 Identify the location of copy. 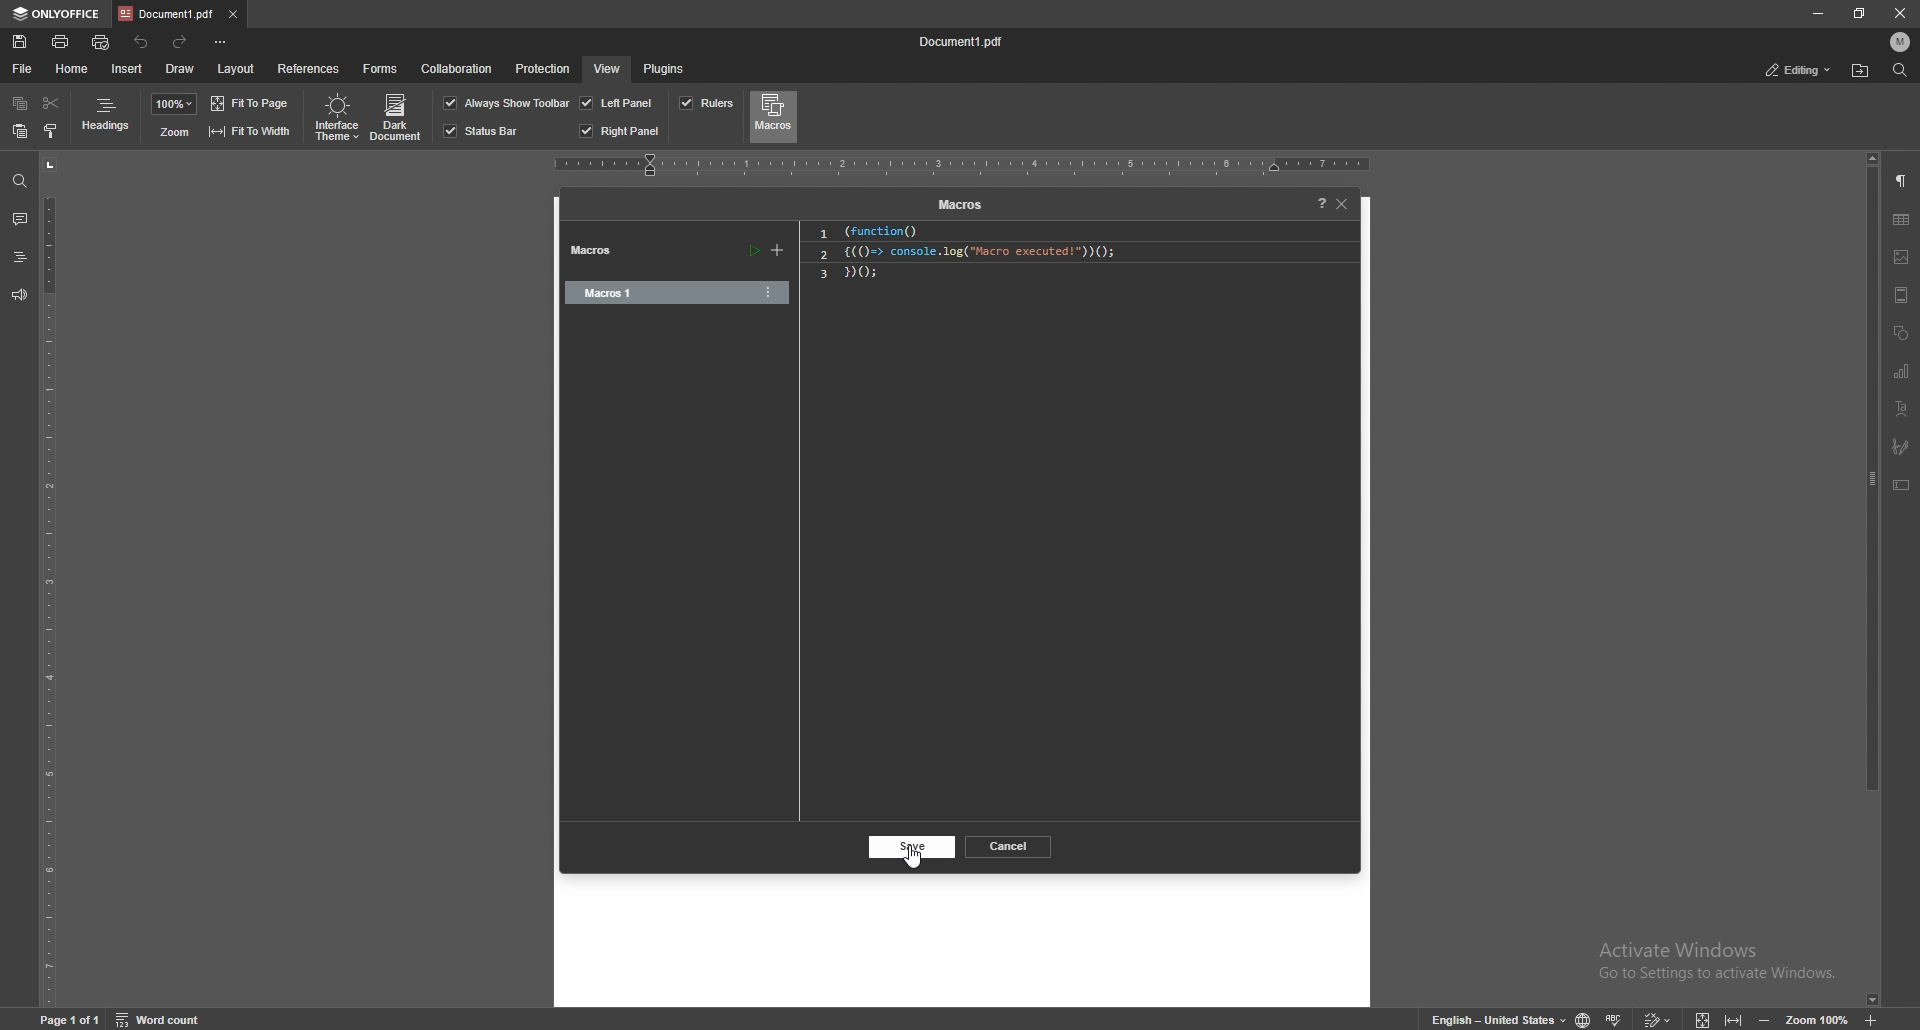
(20, 105).